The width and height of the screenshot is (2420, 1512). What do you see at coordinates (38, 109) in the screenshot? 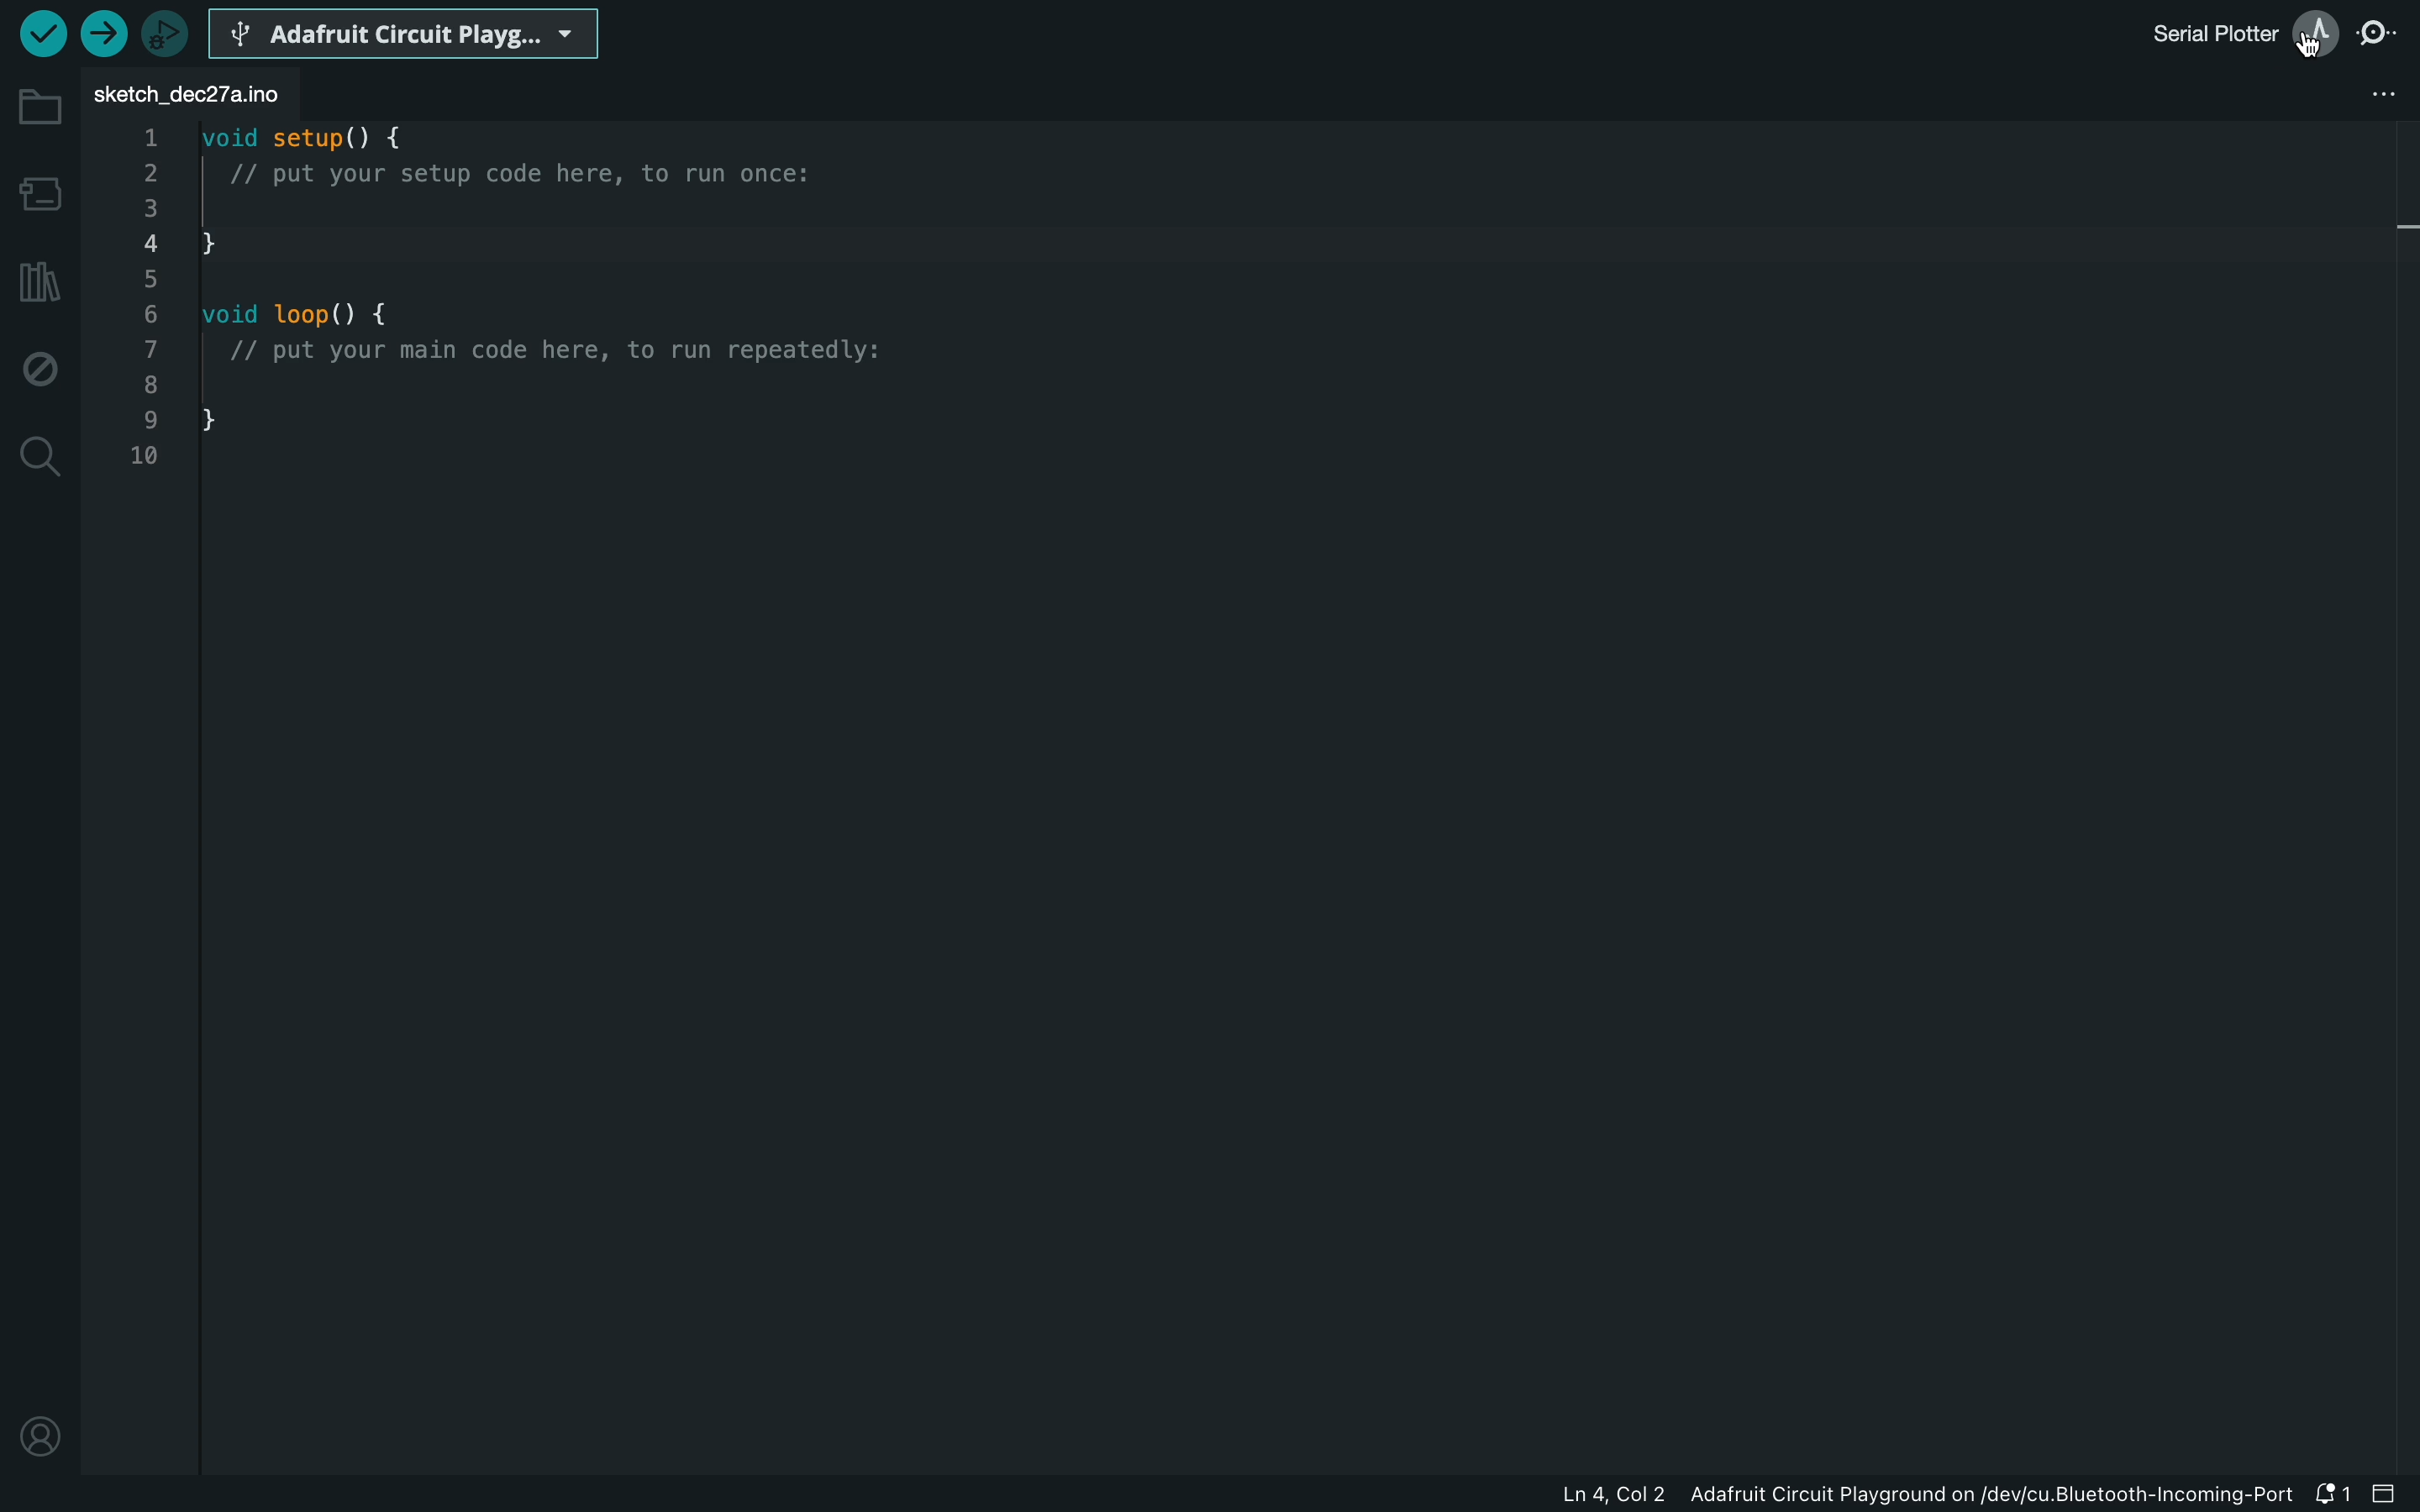
I see `folder` at bounding box center [38, 109].